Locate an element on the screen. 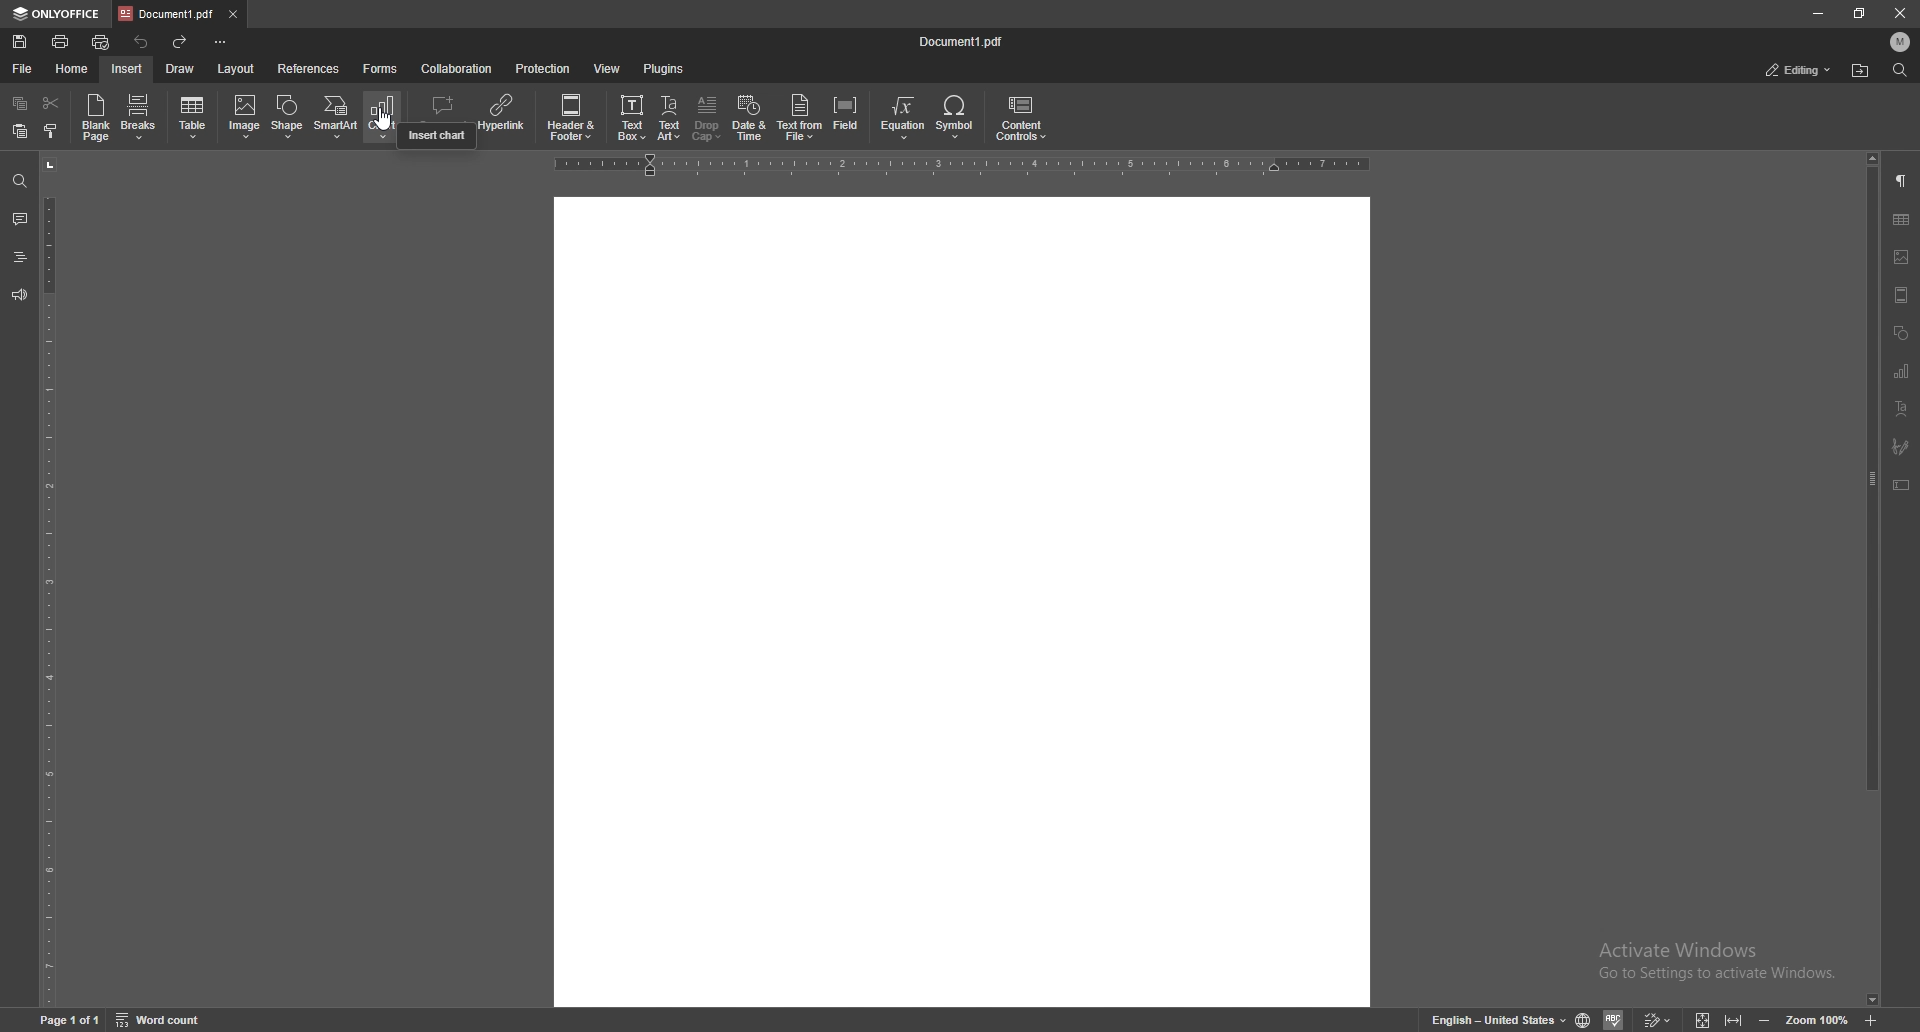  find location is located at coordinates (1862, 70).